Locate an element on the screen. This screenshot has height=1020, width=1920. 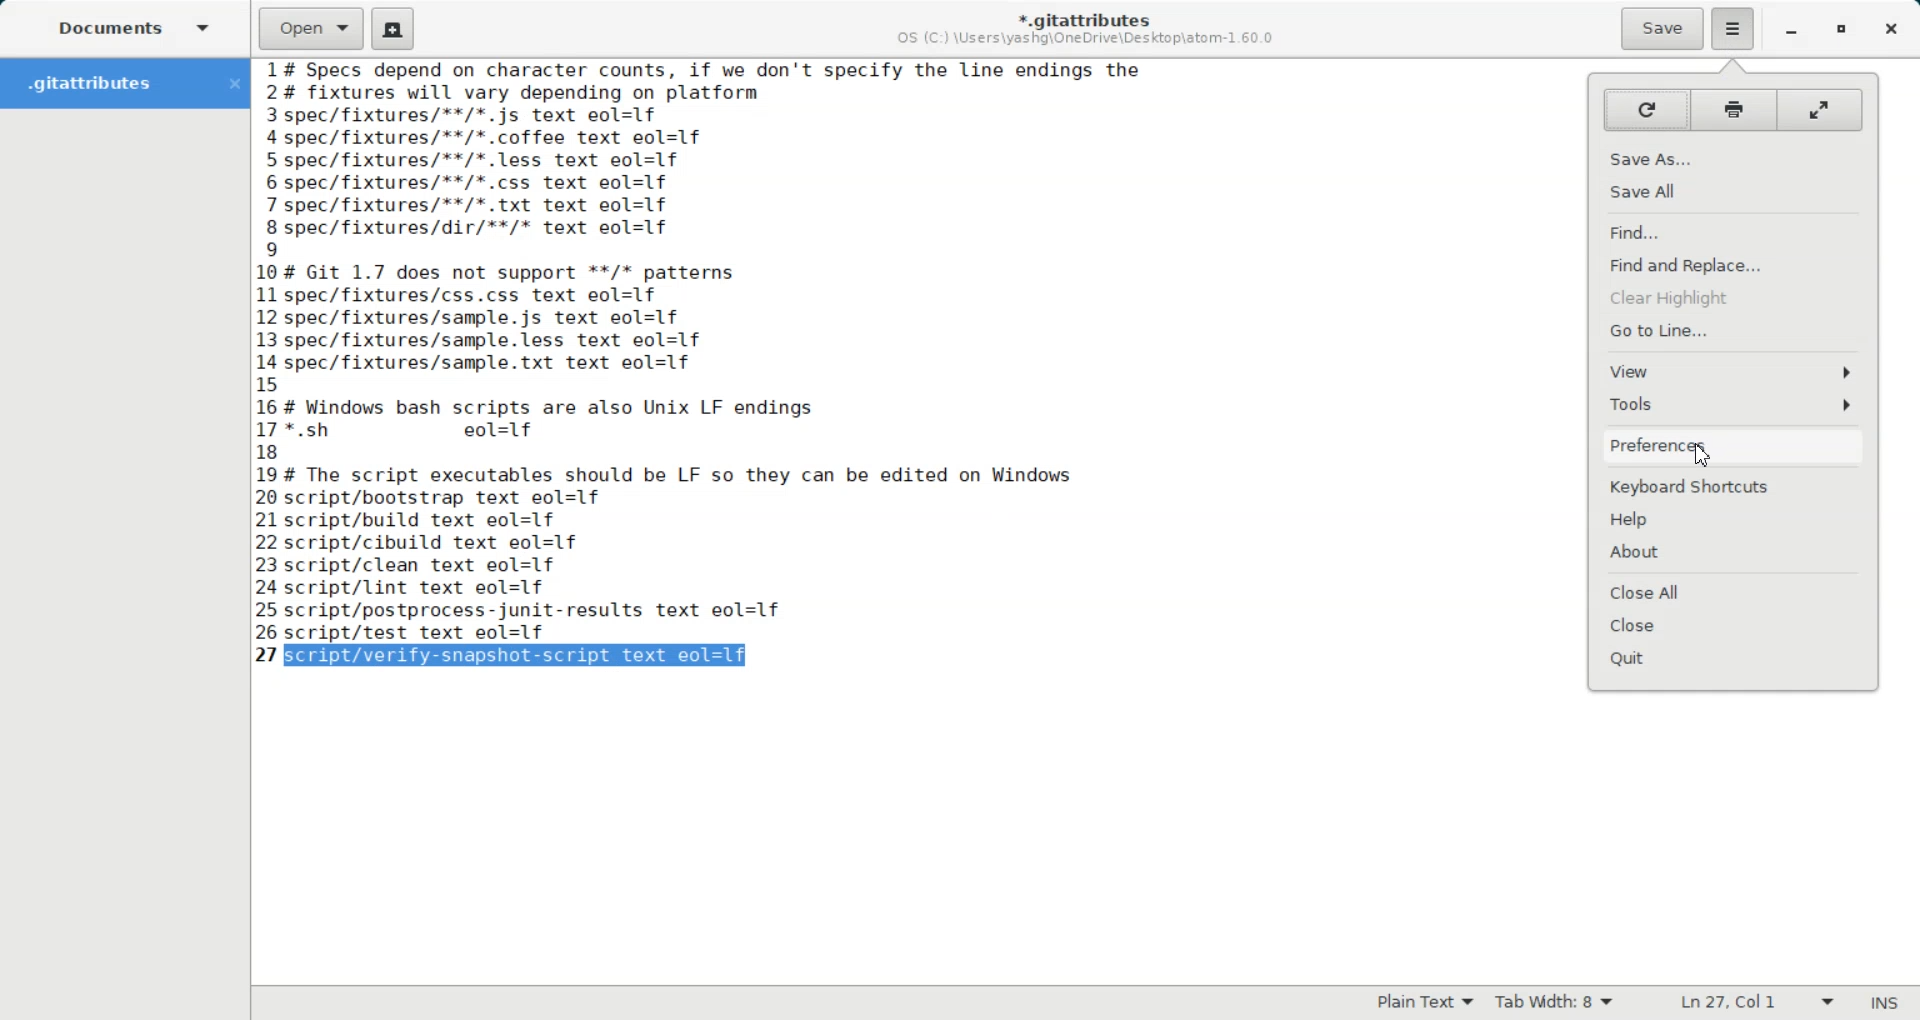
Ln 27, Col 42 is located at coordinates (1749, 1003).